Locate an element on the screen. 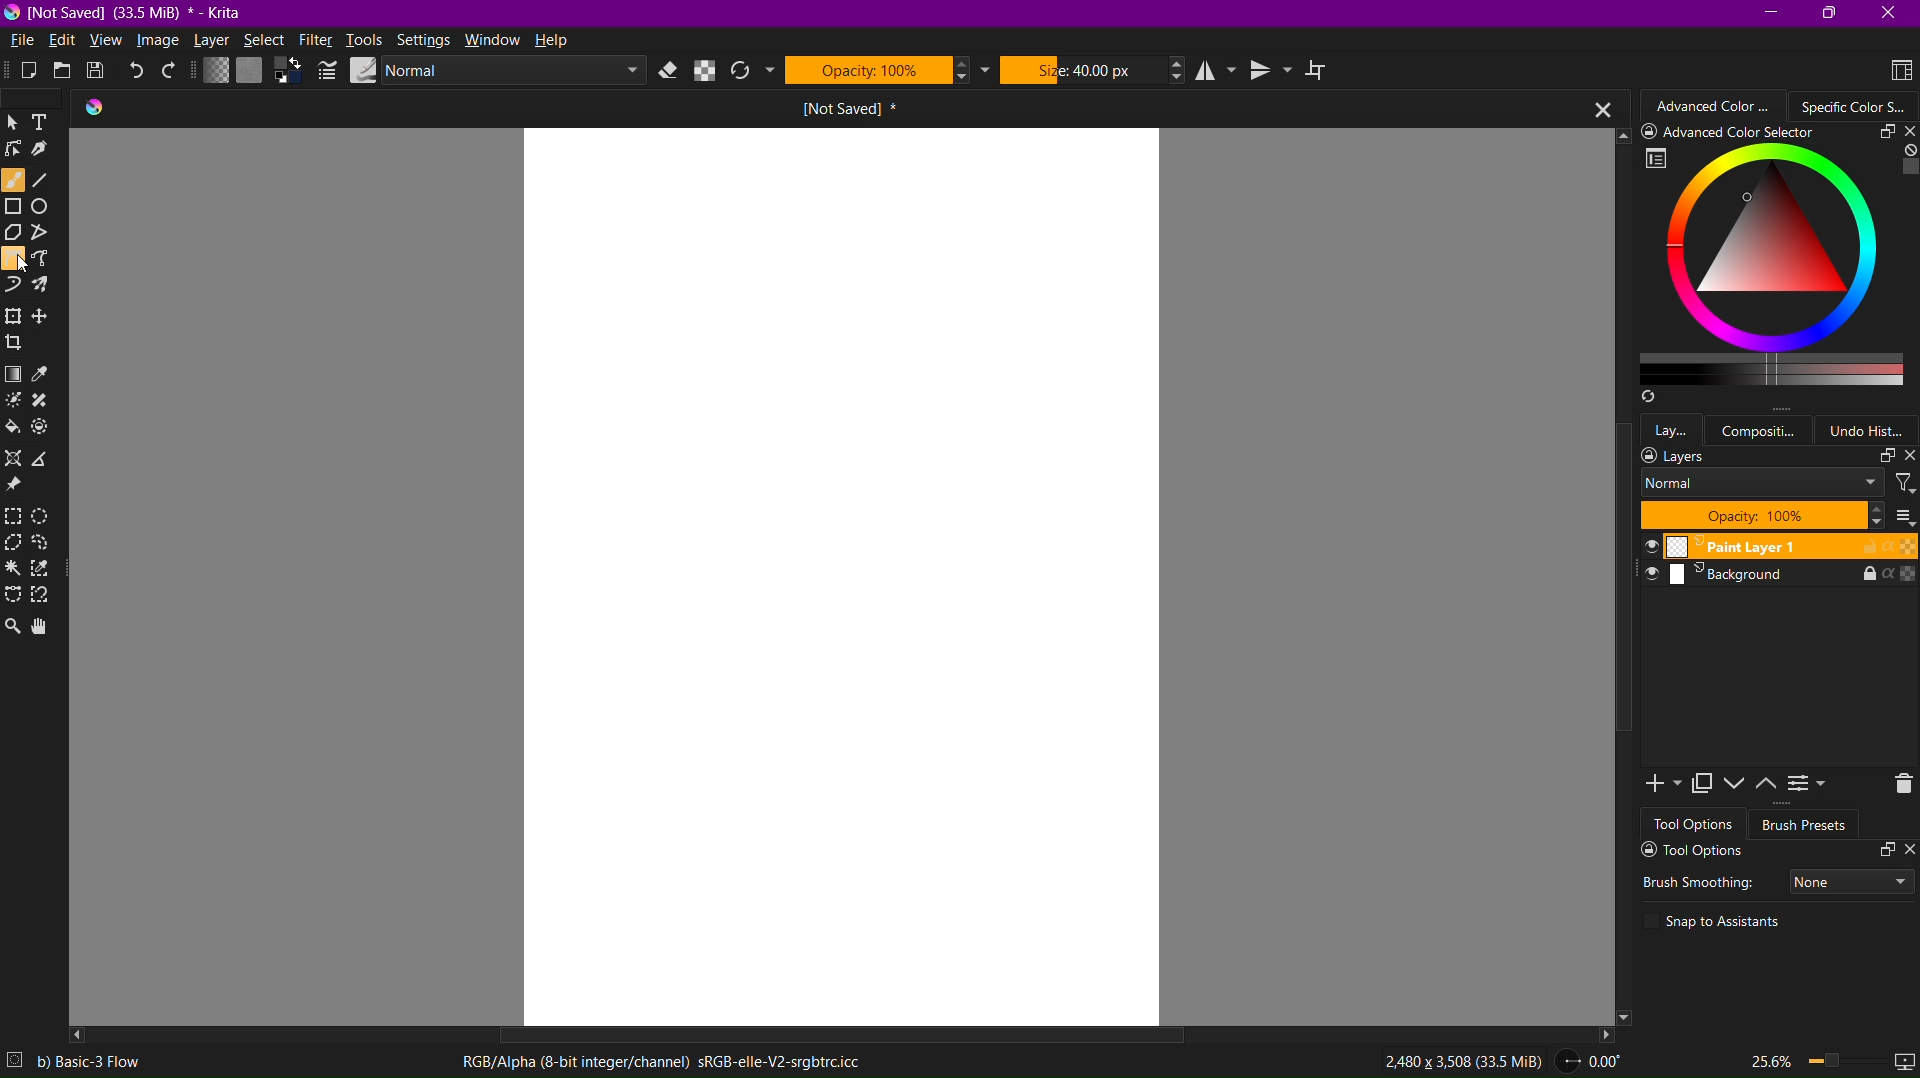 The image size is (1920, 1078). Fill Gradients is located at coordinates (213, 72).